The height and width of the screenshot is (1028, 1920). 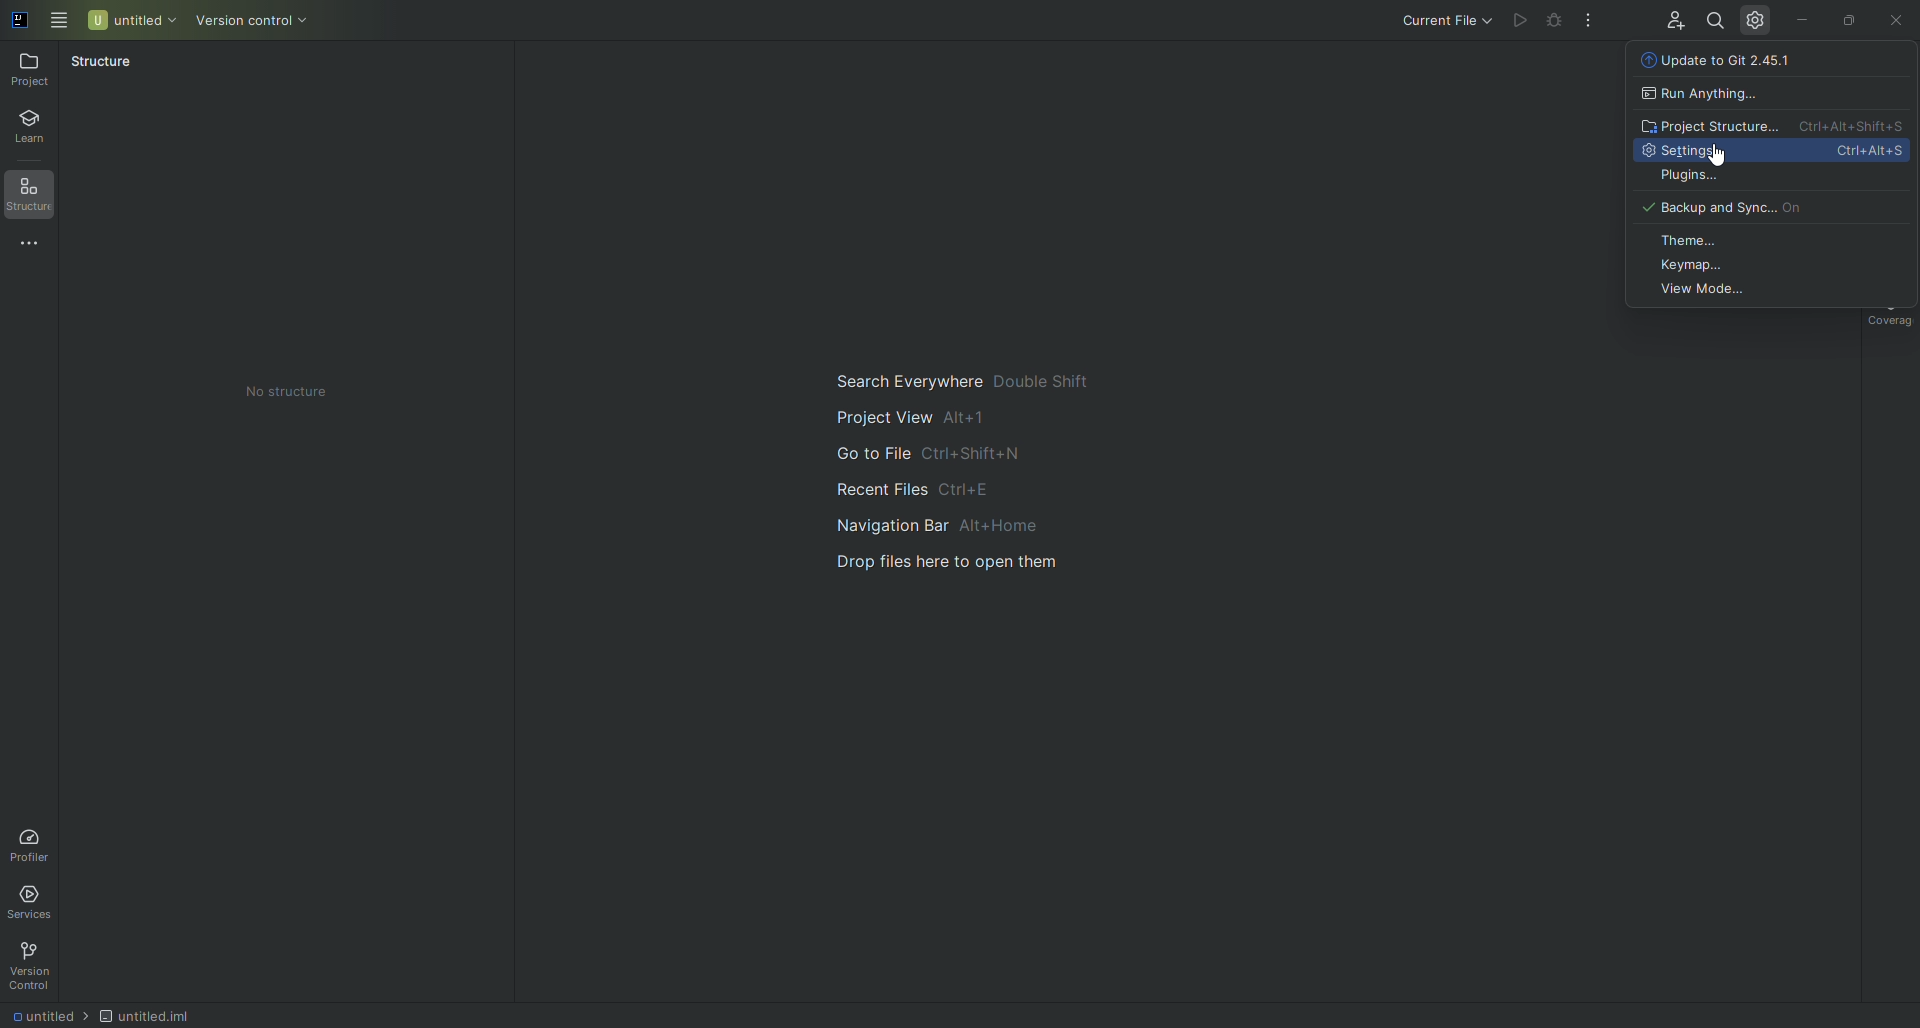 I want to click on Coverage, so click(x=1889, y=323).